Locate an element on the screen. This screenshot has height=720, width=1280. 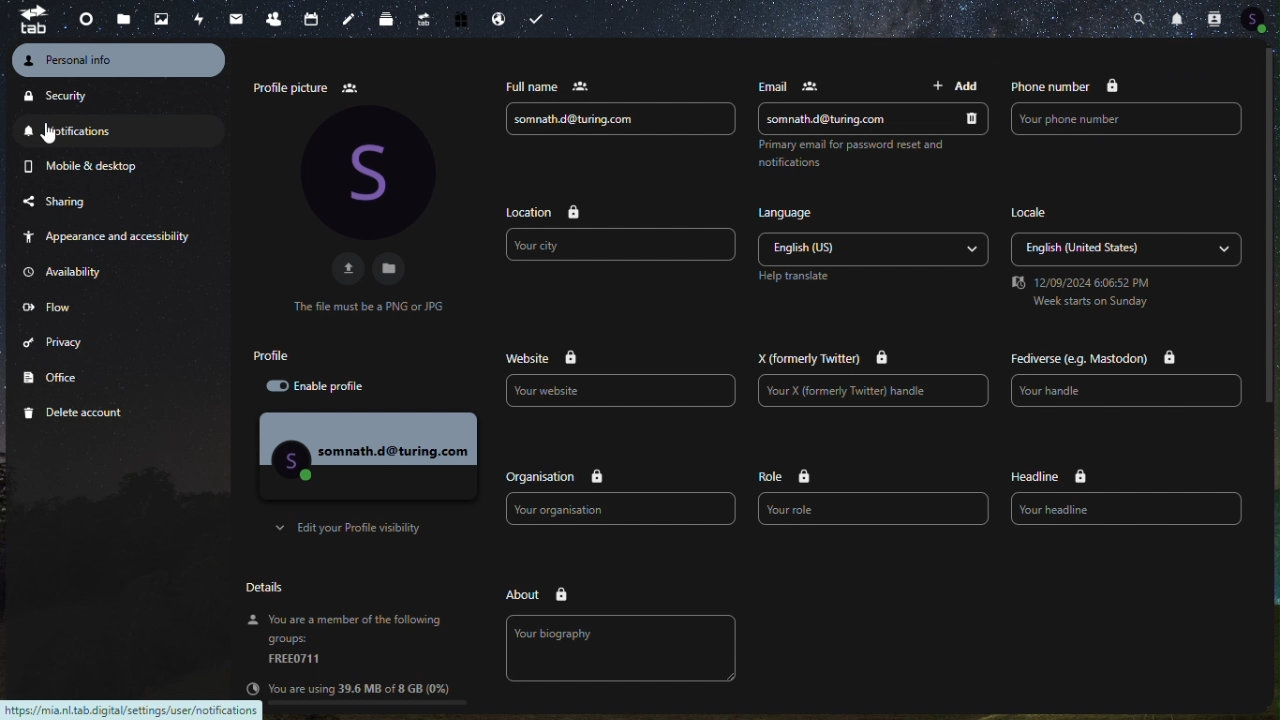
Primary email for password reset and notifications is located at coordinates (853, 156).